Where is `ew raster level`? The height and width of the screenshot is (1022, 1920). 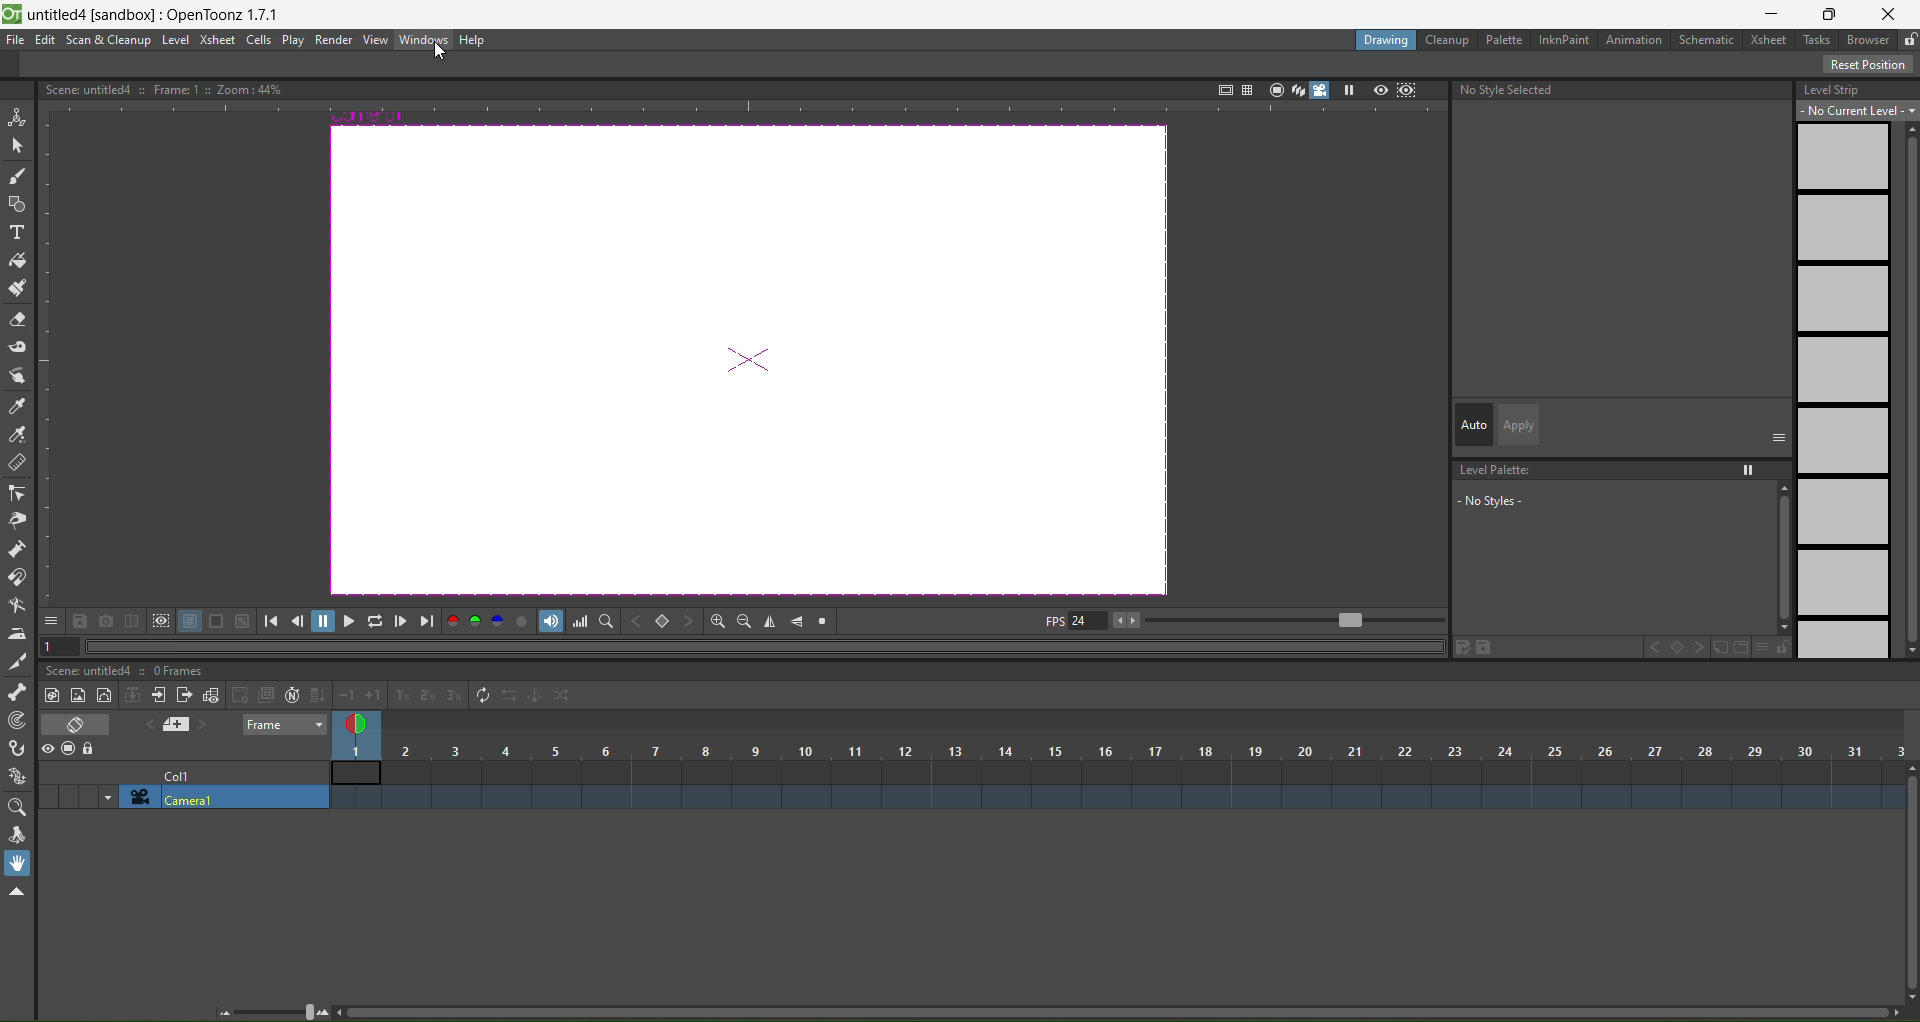
ew raster level is located at coordinates (76, 696).